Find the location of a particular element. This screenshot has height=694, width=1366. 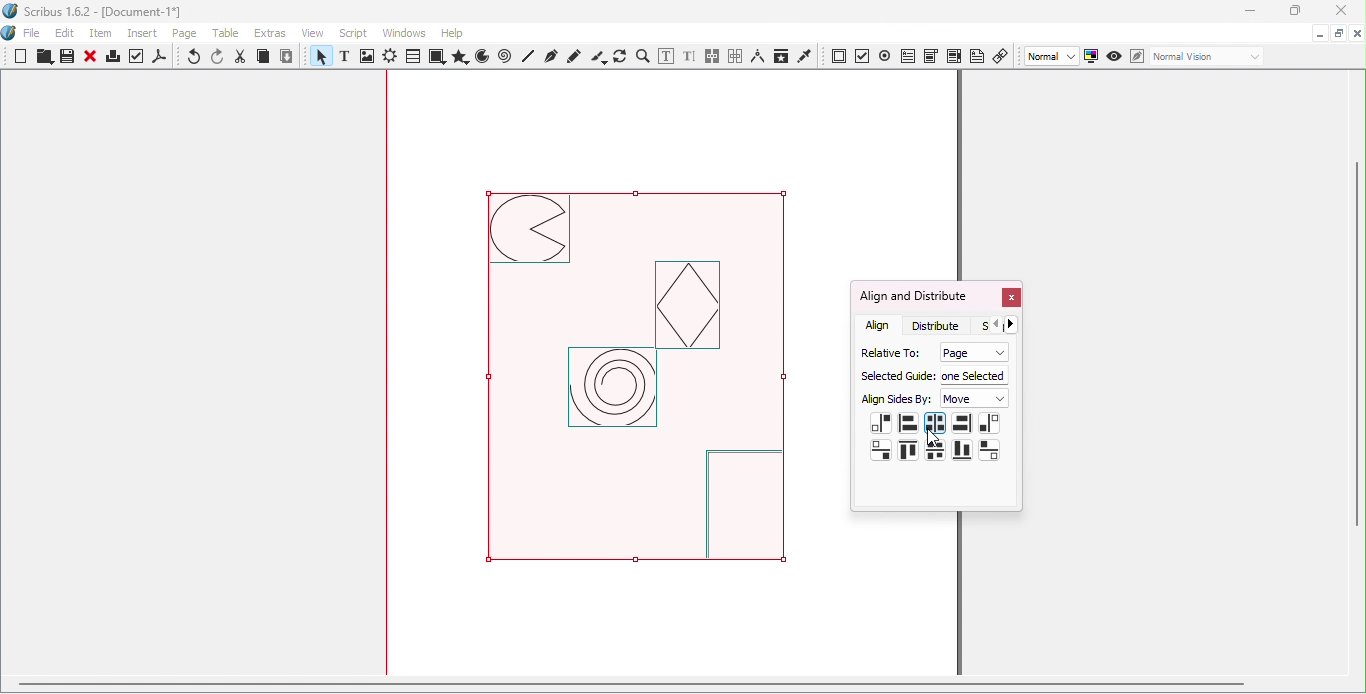

Toggle color management system is located at coordinates (1092, 55).